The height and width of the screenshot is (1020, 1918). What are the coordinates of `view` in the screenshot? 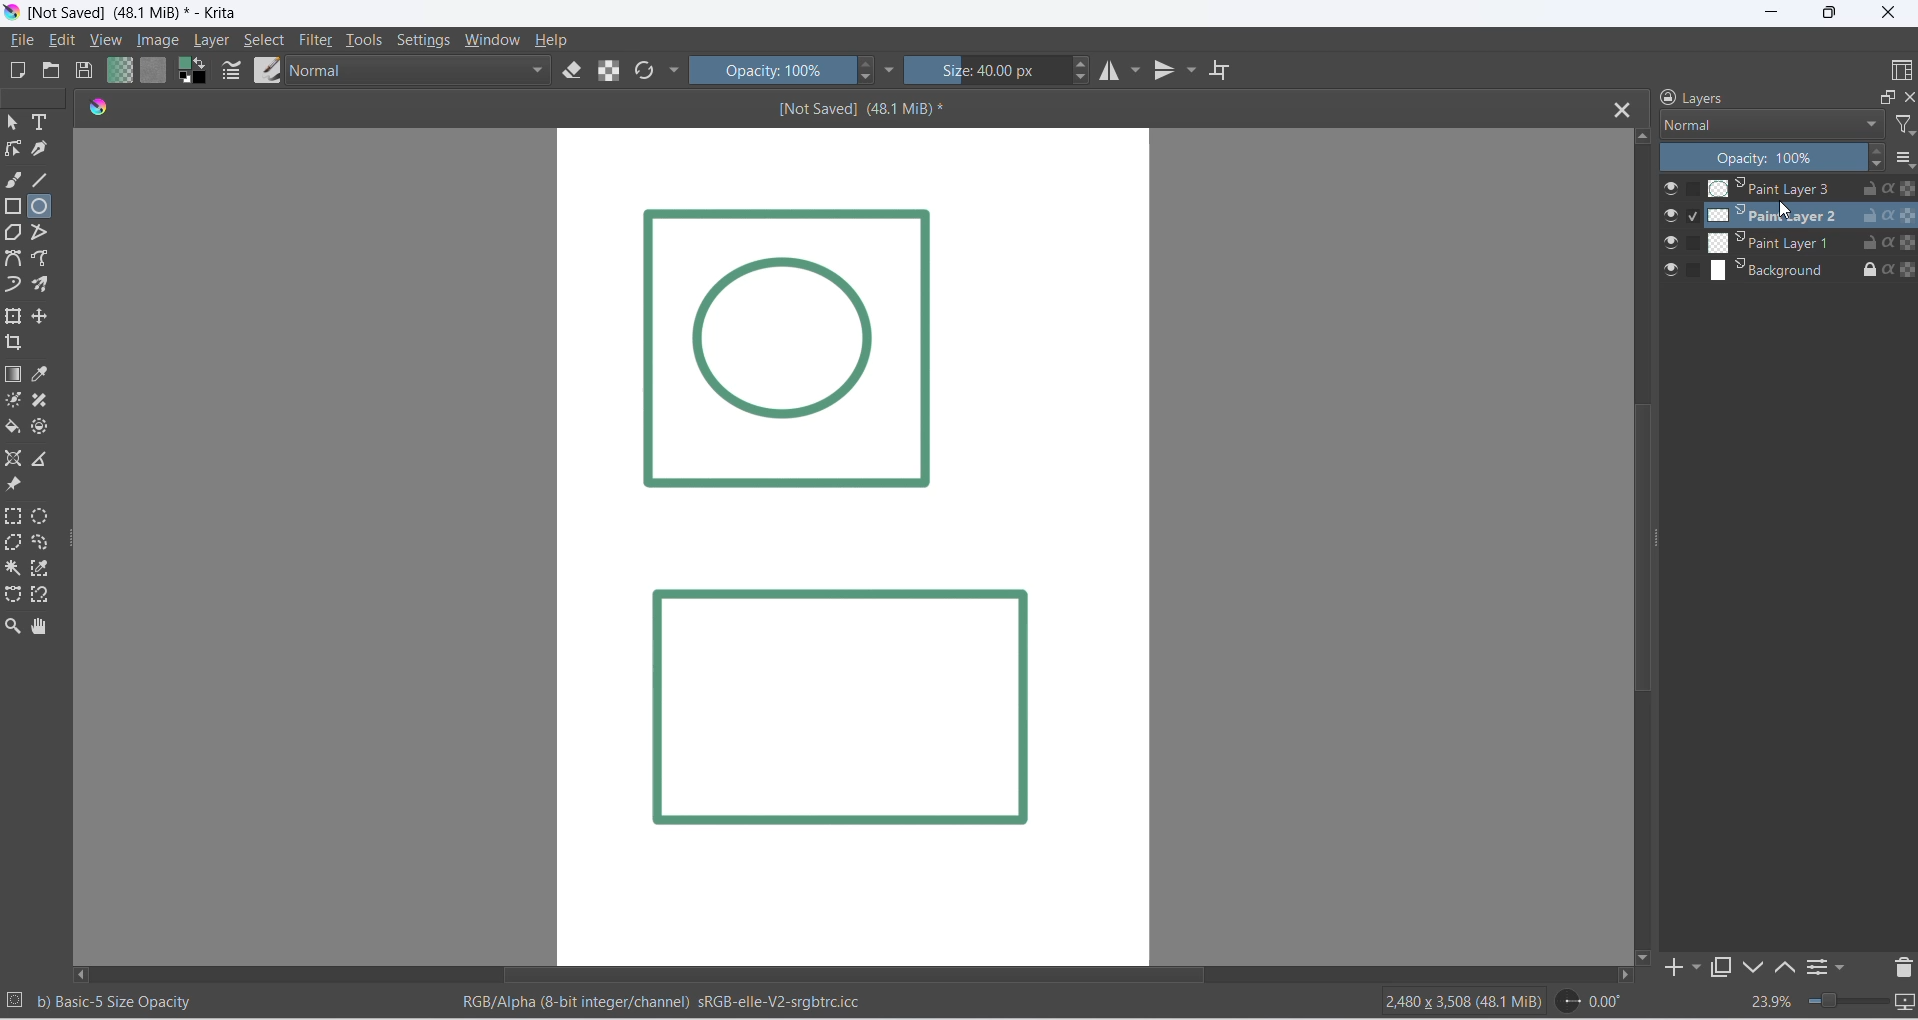 It's located at (105, 42).